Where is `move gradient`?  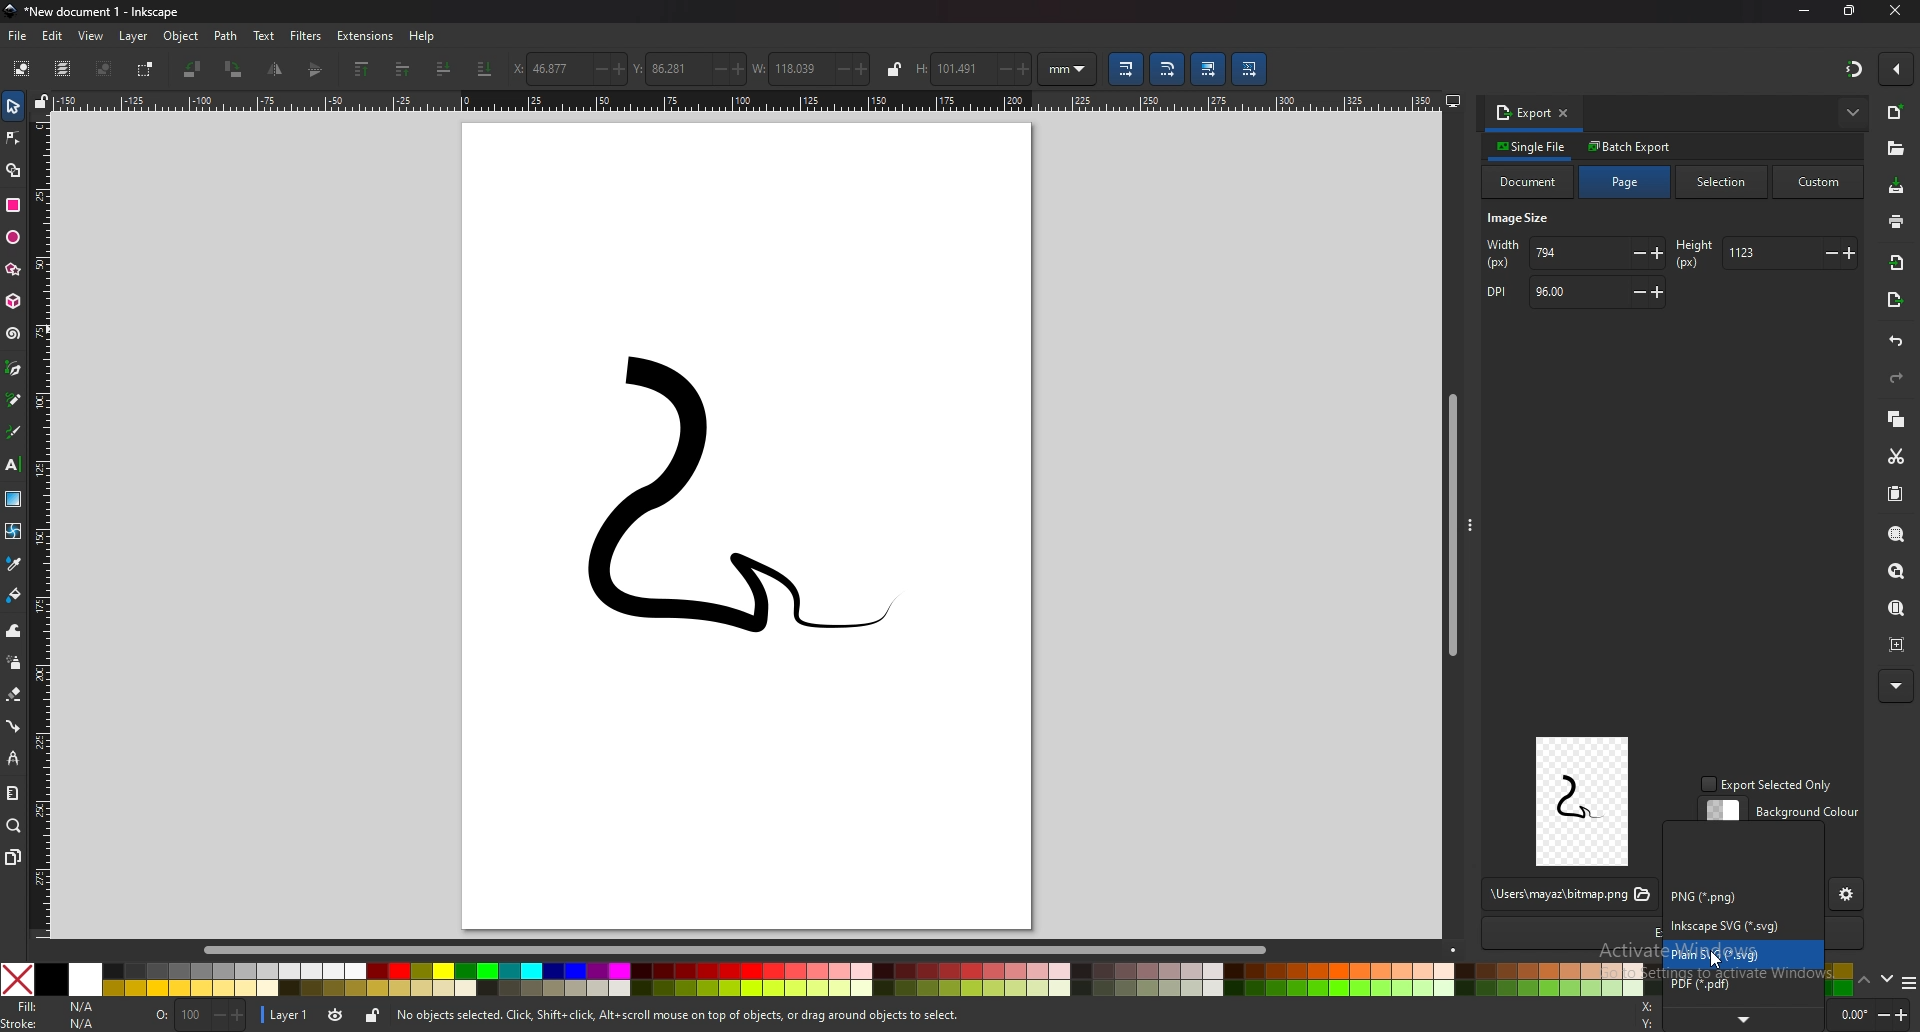
move gradient is located at coordinates (1209, 70).